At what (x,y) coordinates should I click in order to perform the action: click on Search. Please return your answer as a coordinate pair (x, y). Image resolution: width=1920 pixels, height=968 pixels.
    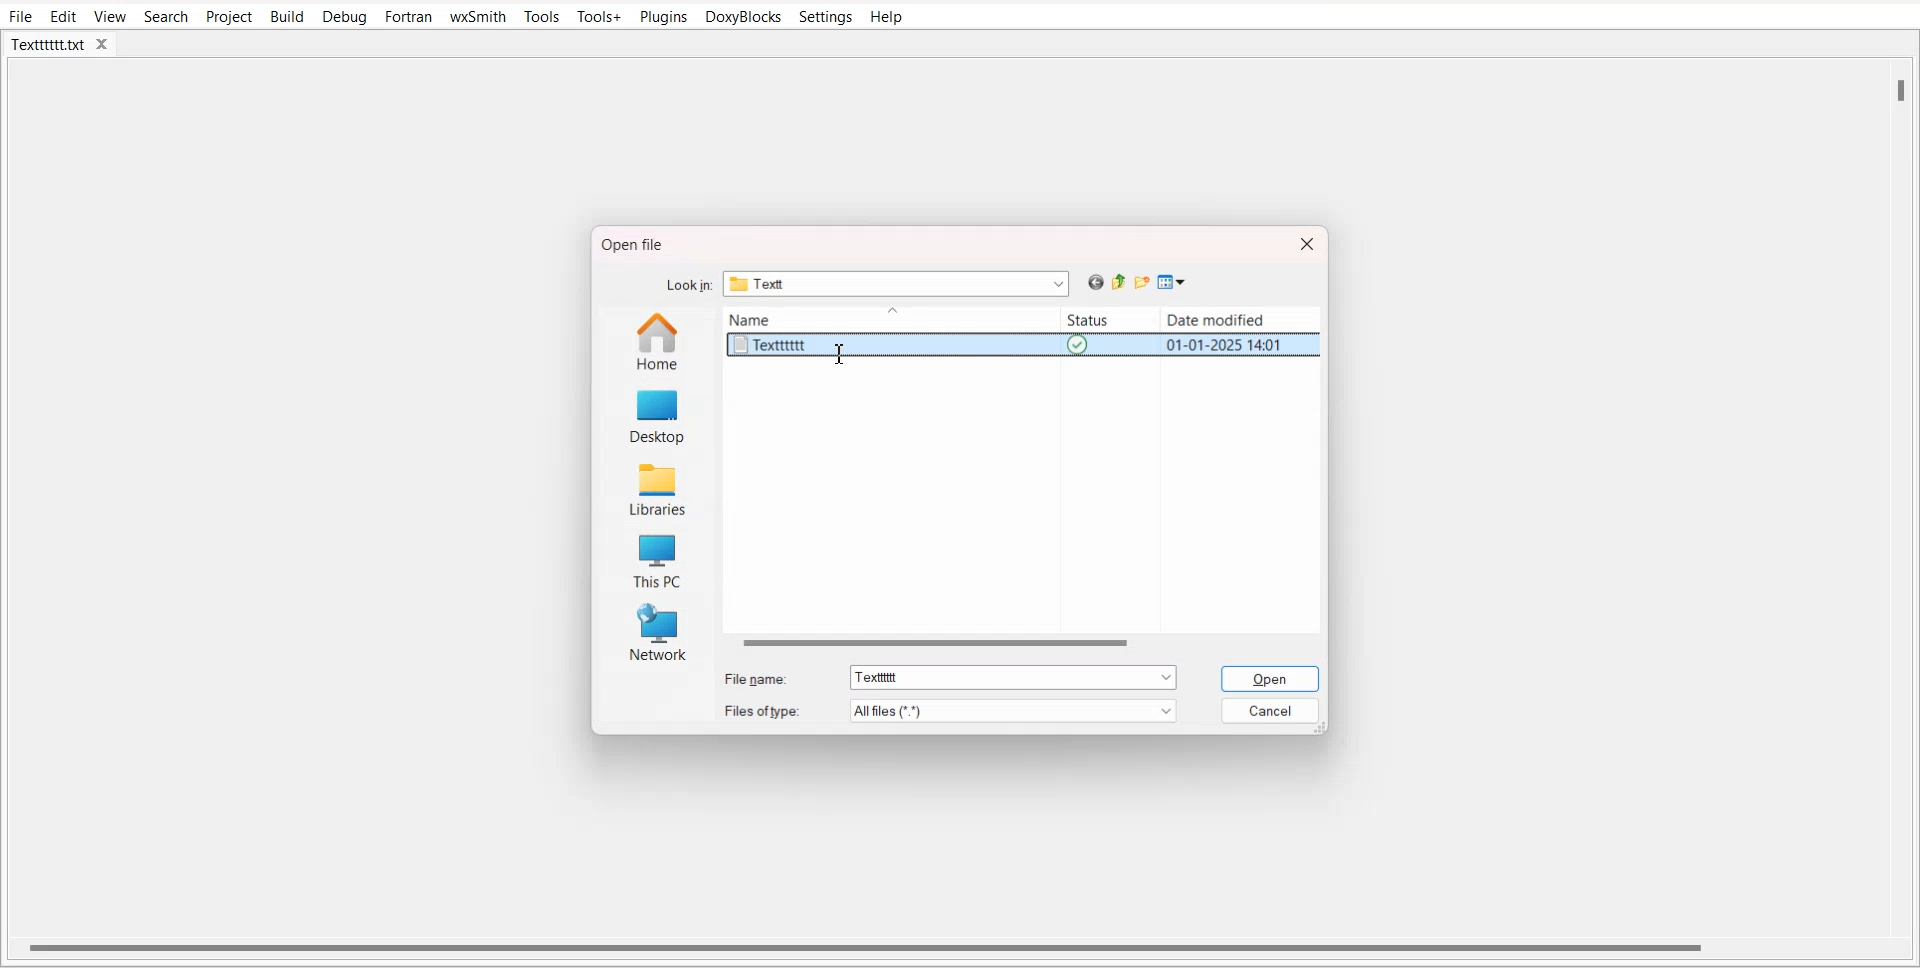
    Looking at the image, I should click on (166, 16).